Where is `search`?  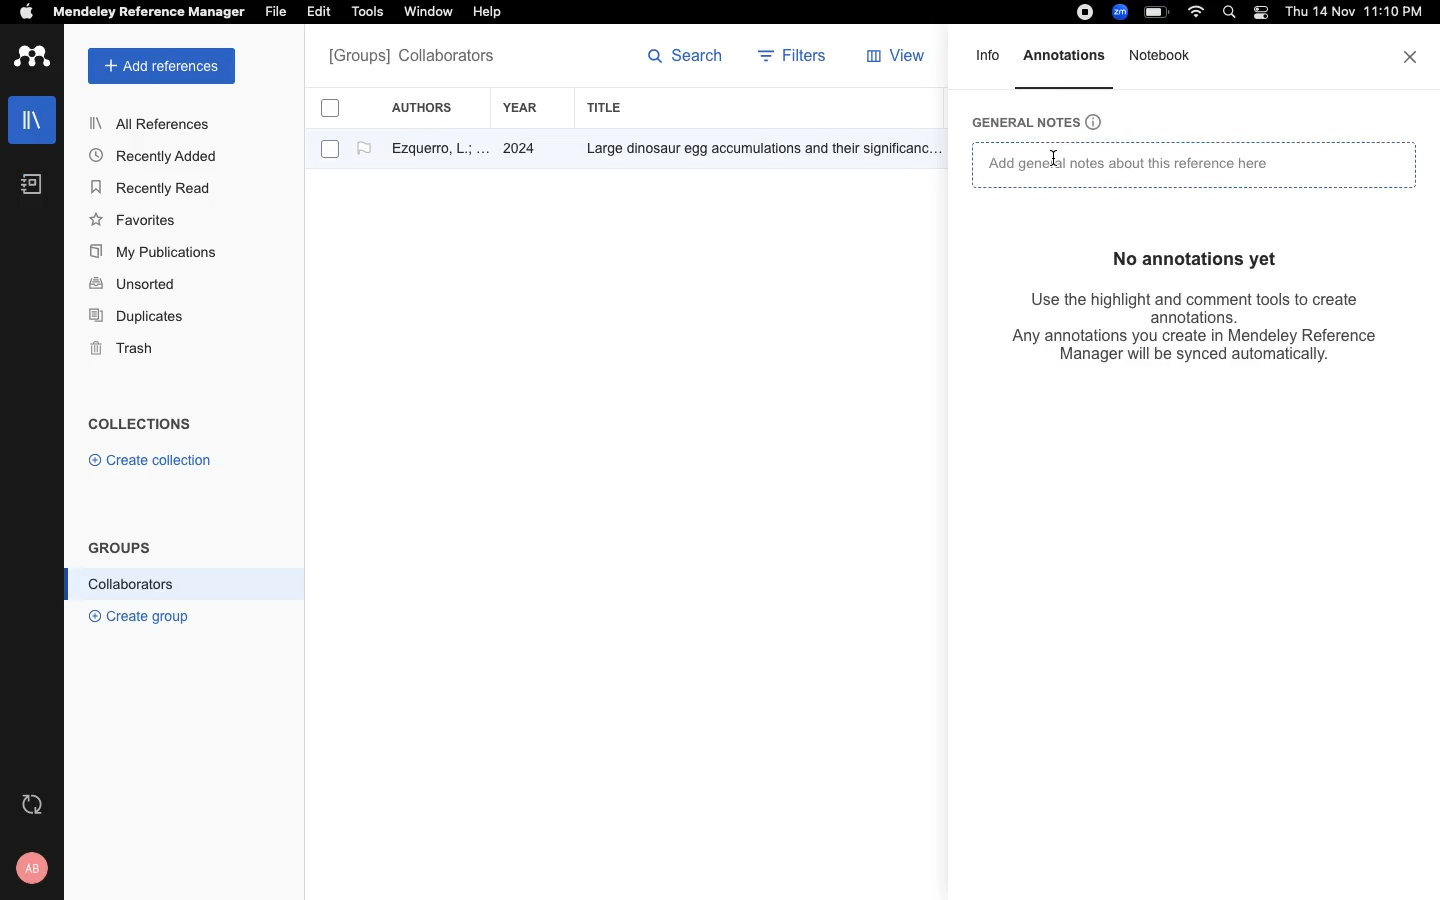
search is located at coordinates (686, 60).